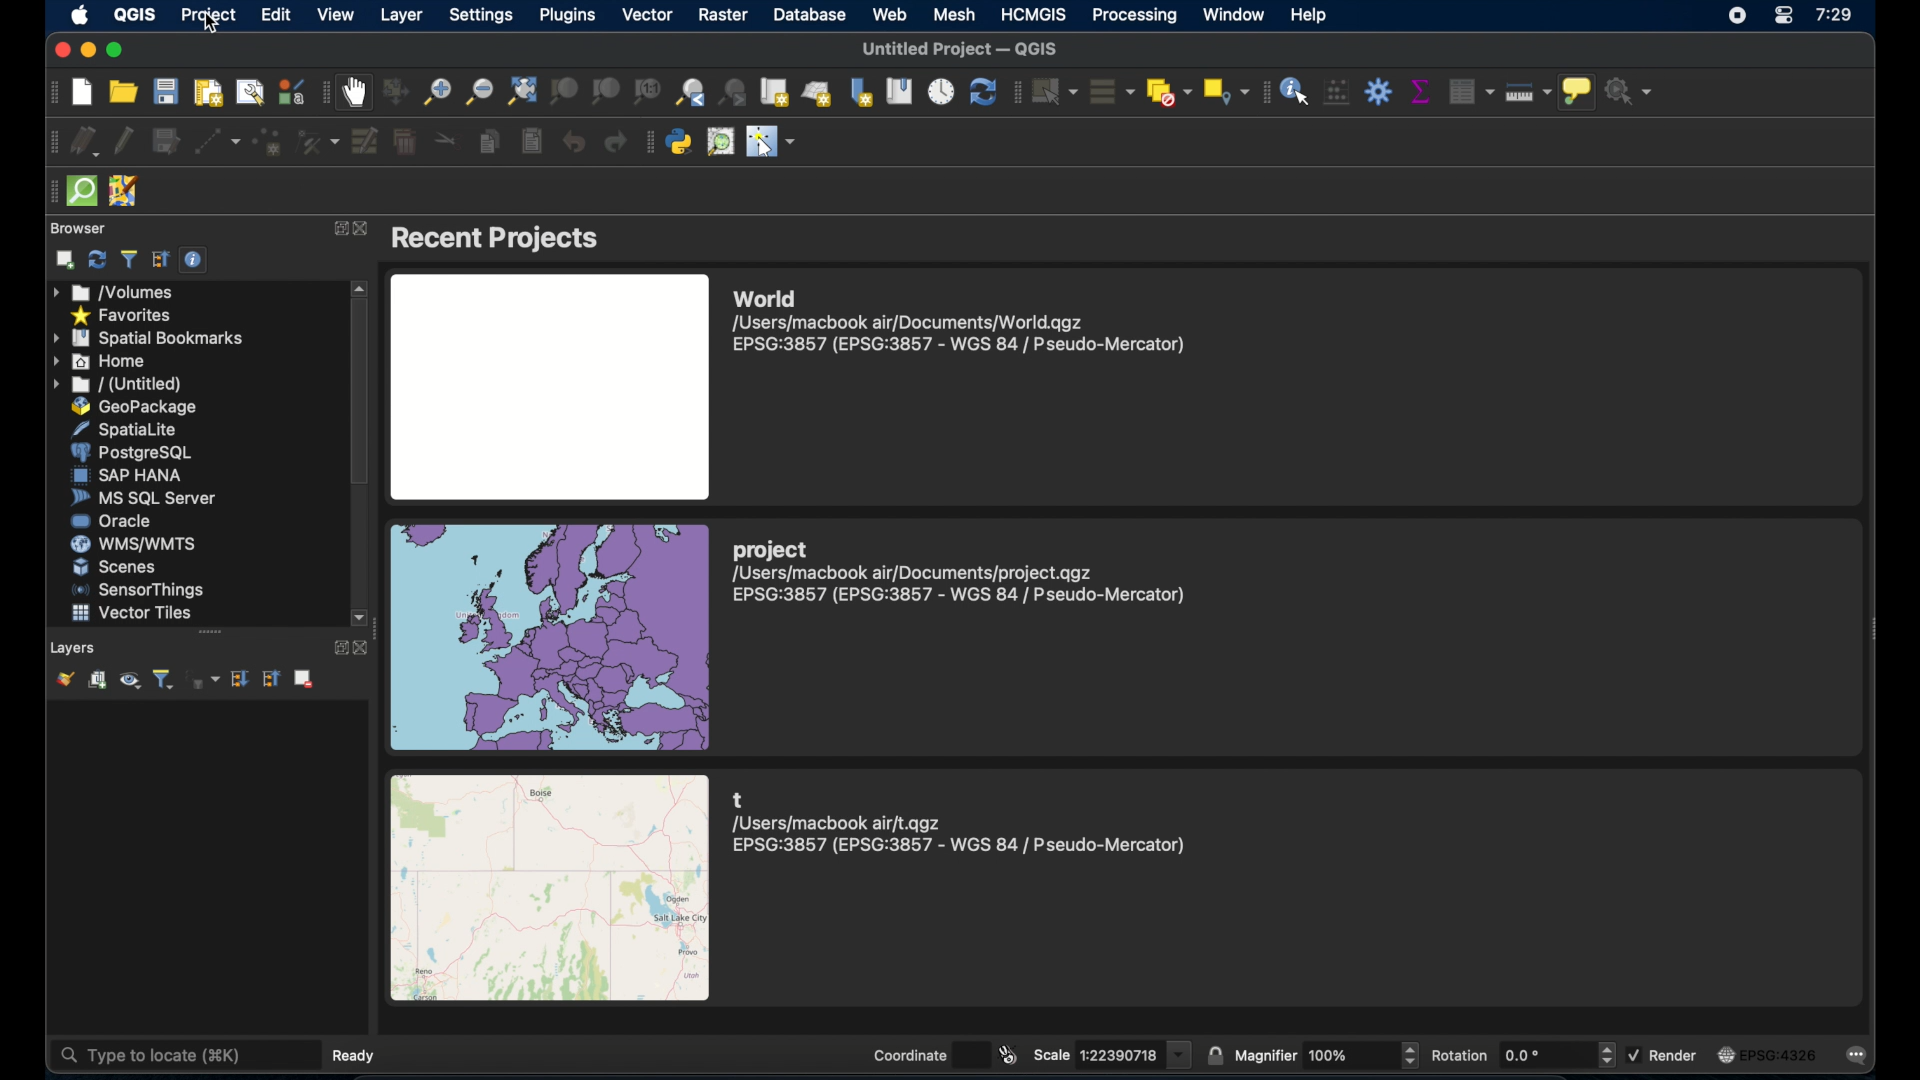 The height and width of the screenshot is (1080, 1920). I want to click on show layout manager, so click(248, 91).